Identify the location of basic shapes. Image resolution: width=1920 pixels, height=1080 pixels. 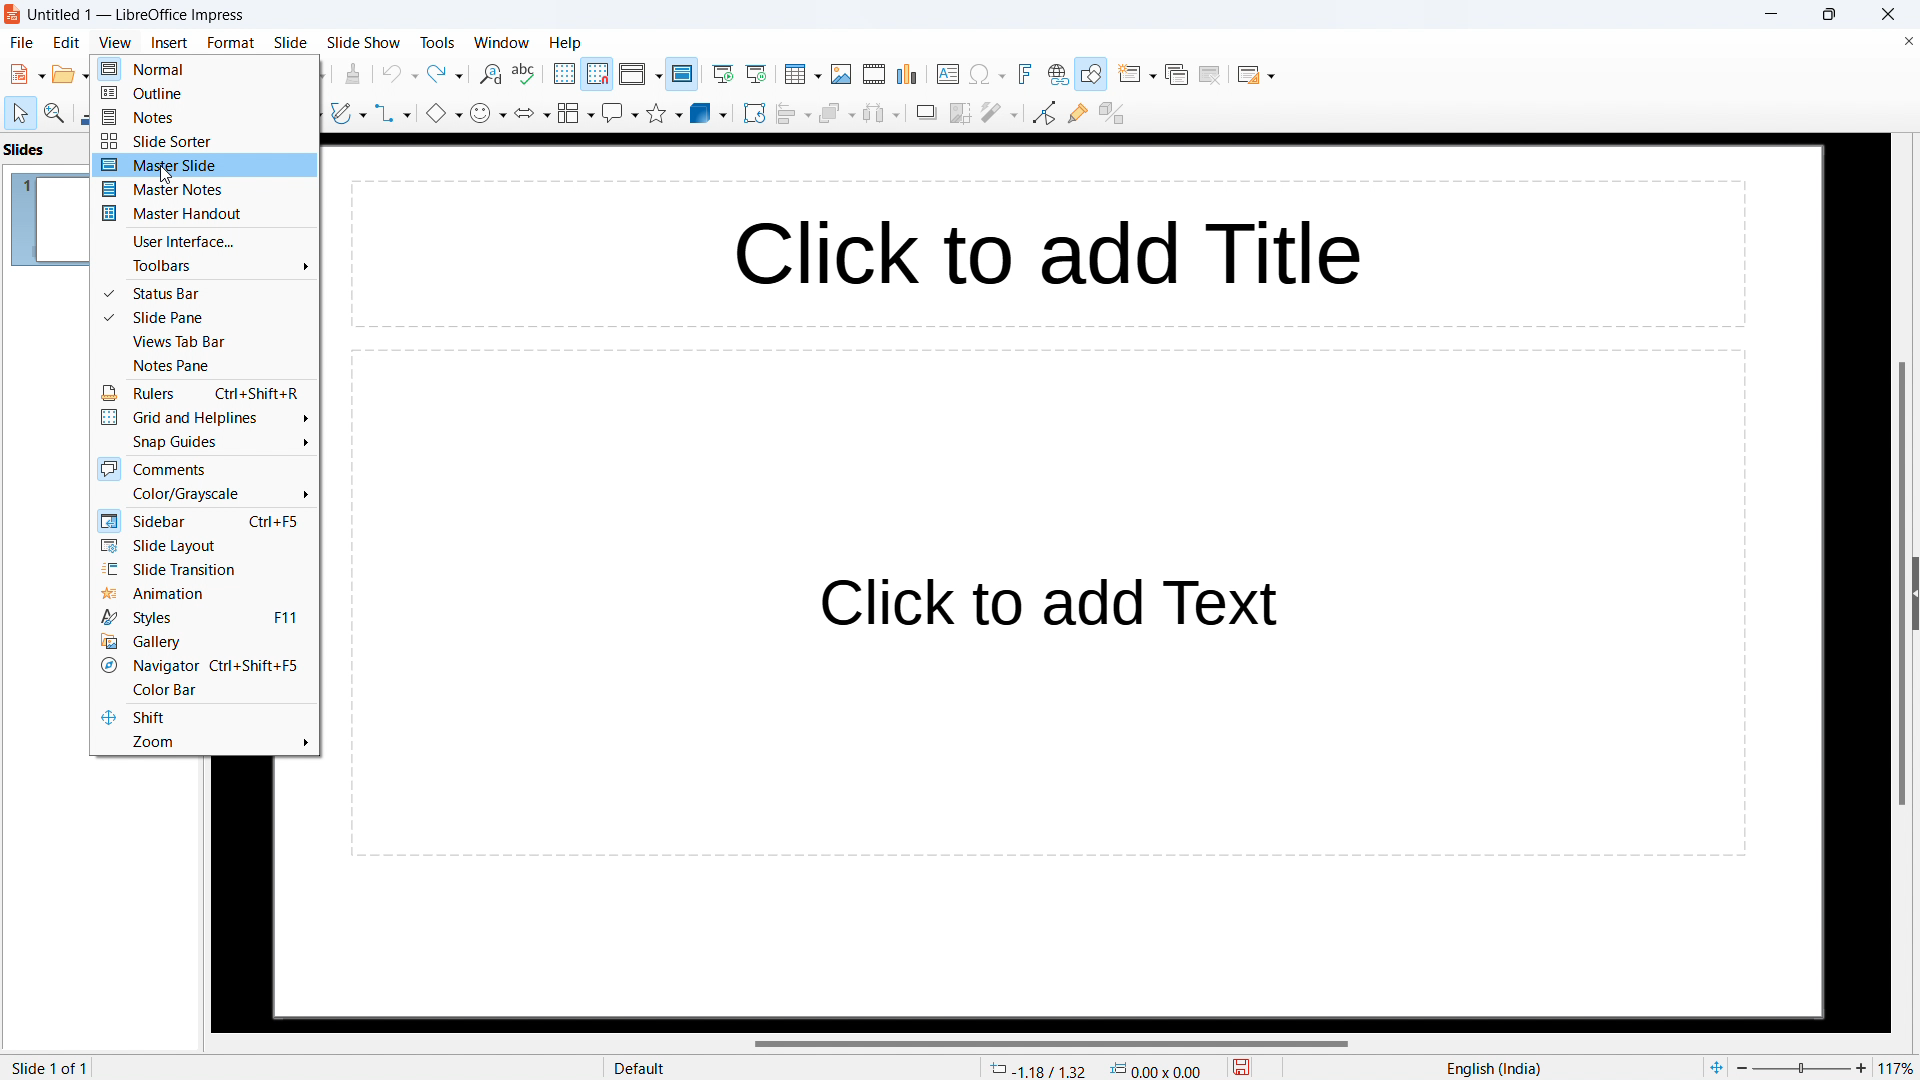
(444, 112).